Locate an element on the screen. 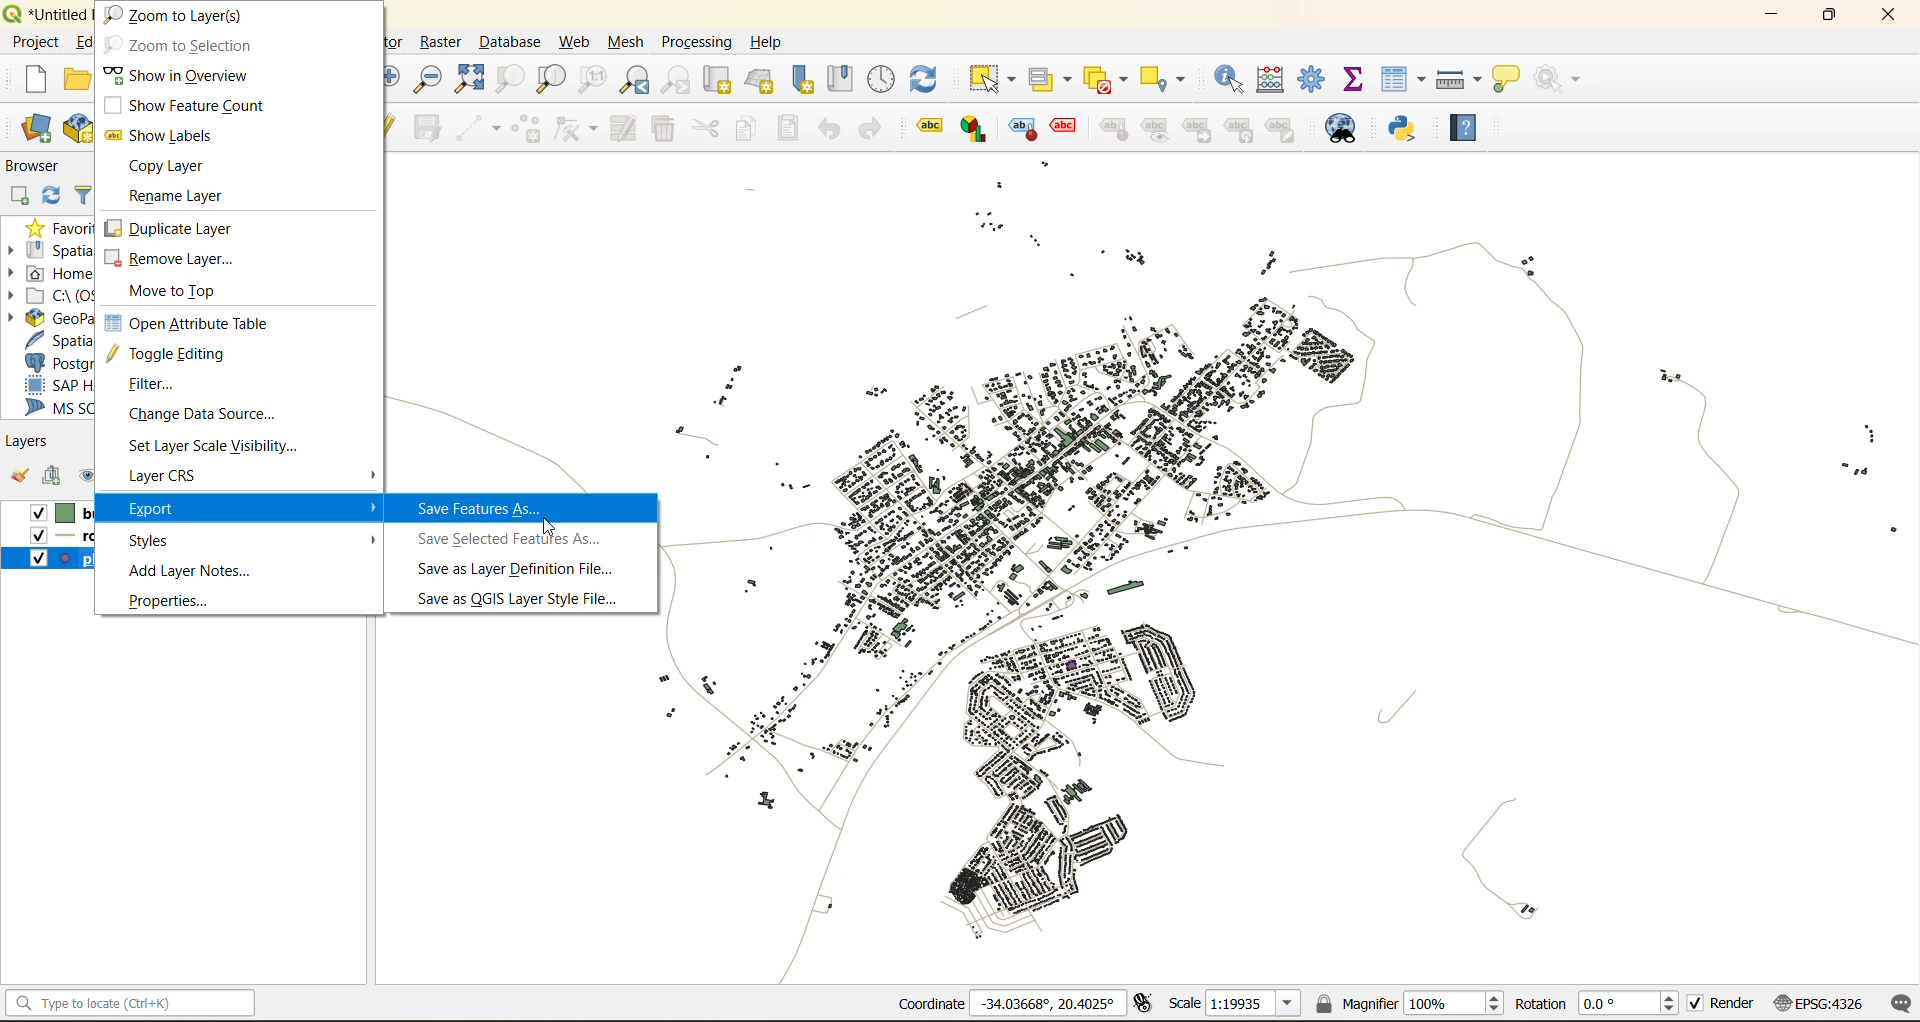  log messages is located at coordinates (1898, 1004).